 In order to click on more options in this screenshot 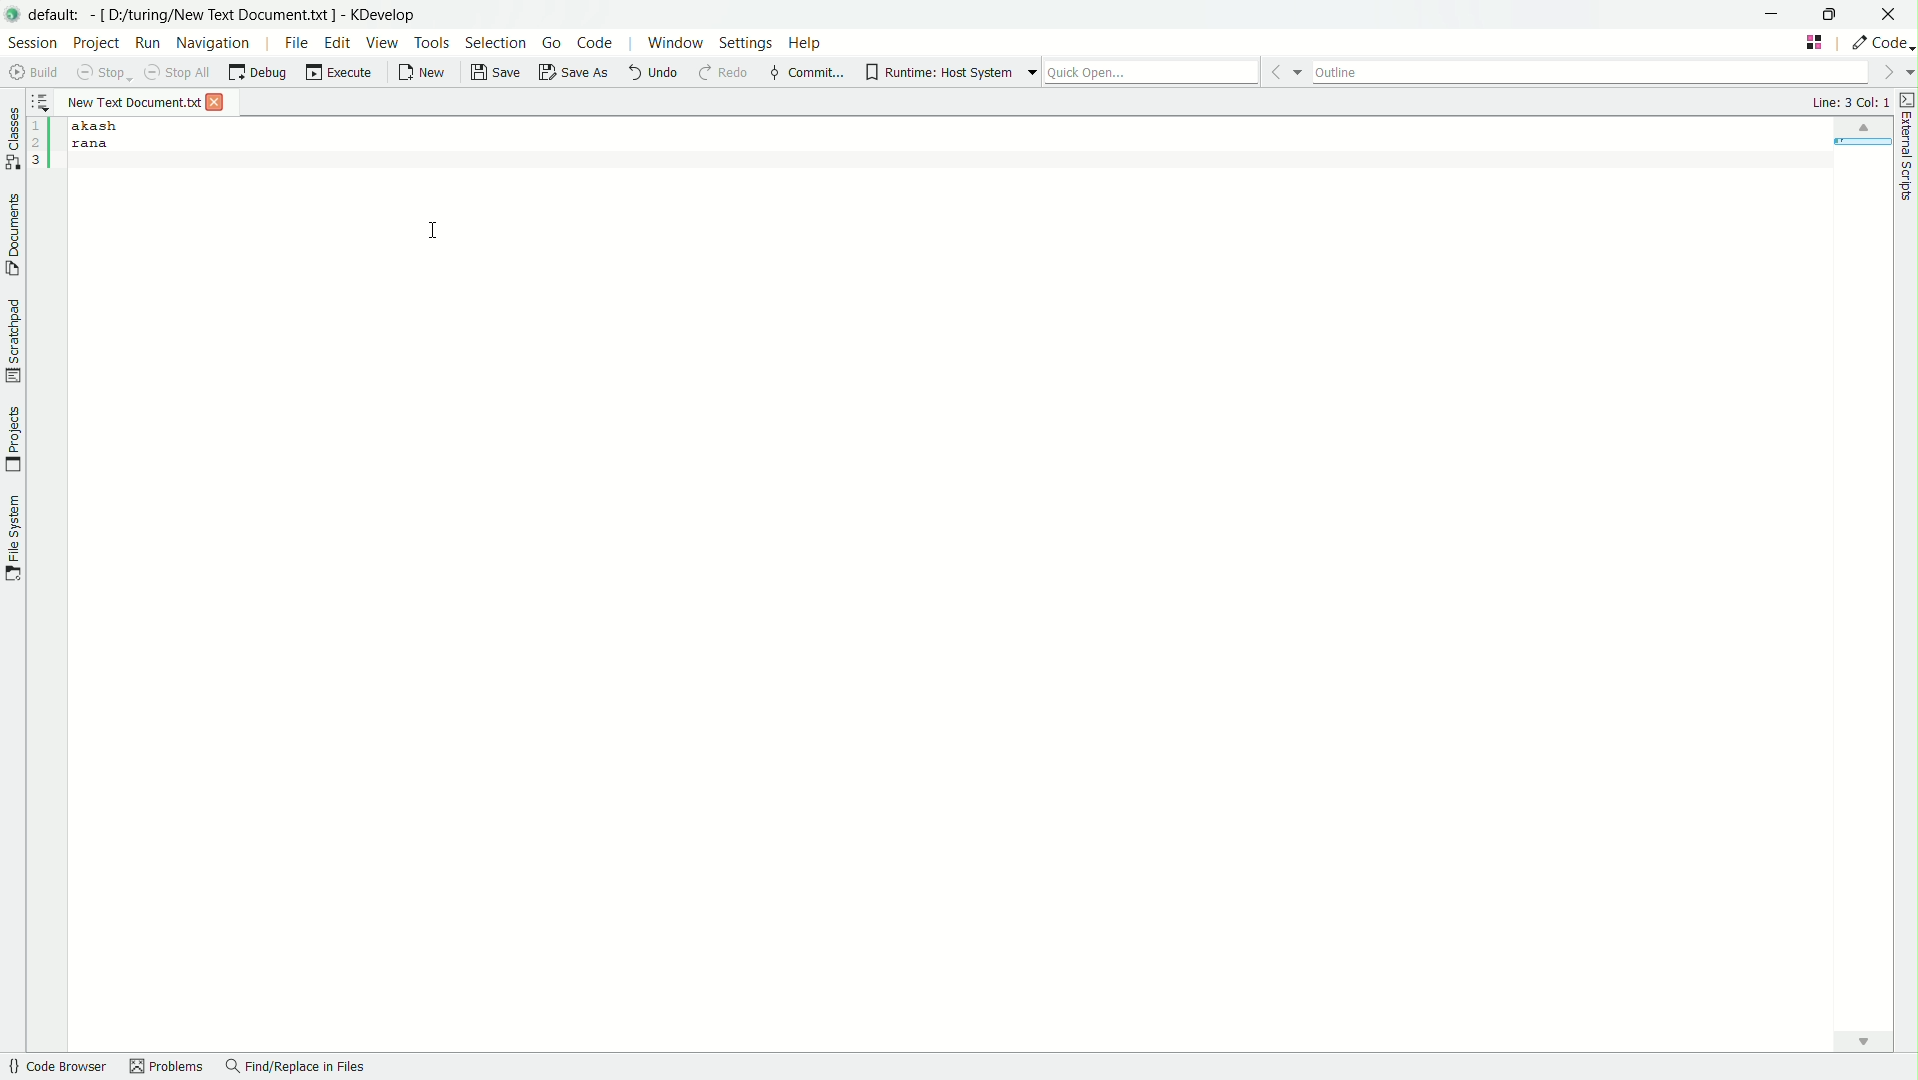, I will do `click(1283, 69)`.